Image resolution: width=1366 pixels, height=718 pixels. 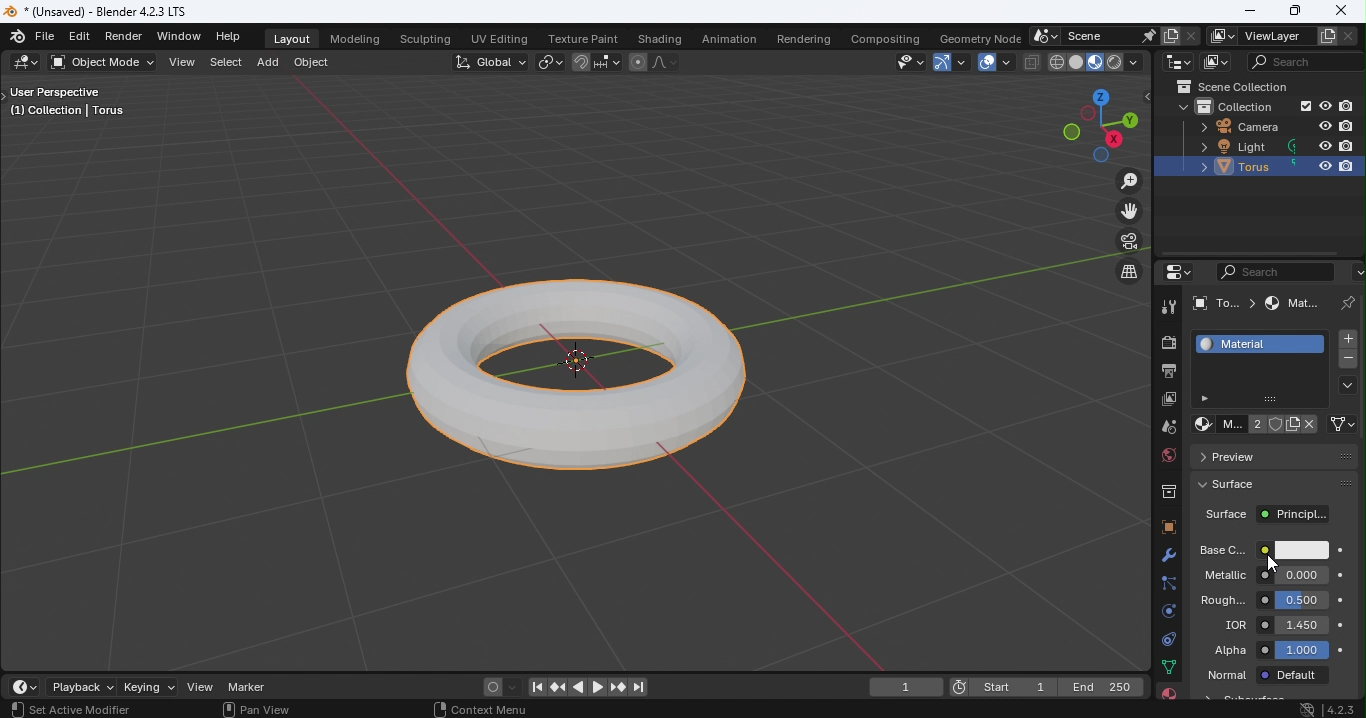 What do you see at coordinates (1165, 429) in the screenshot?
I see `Scene` at bounding box center [1165, 429].